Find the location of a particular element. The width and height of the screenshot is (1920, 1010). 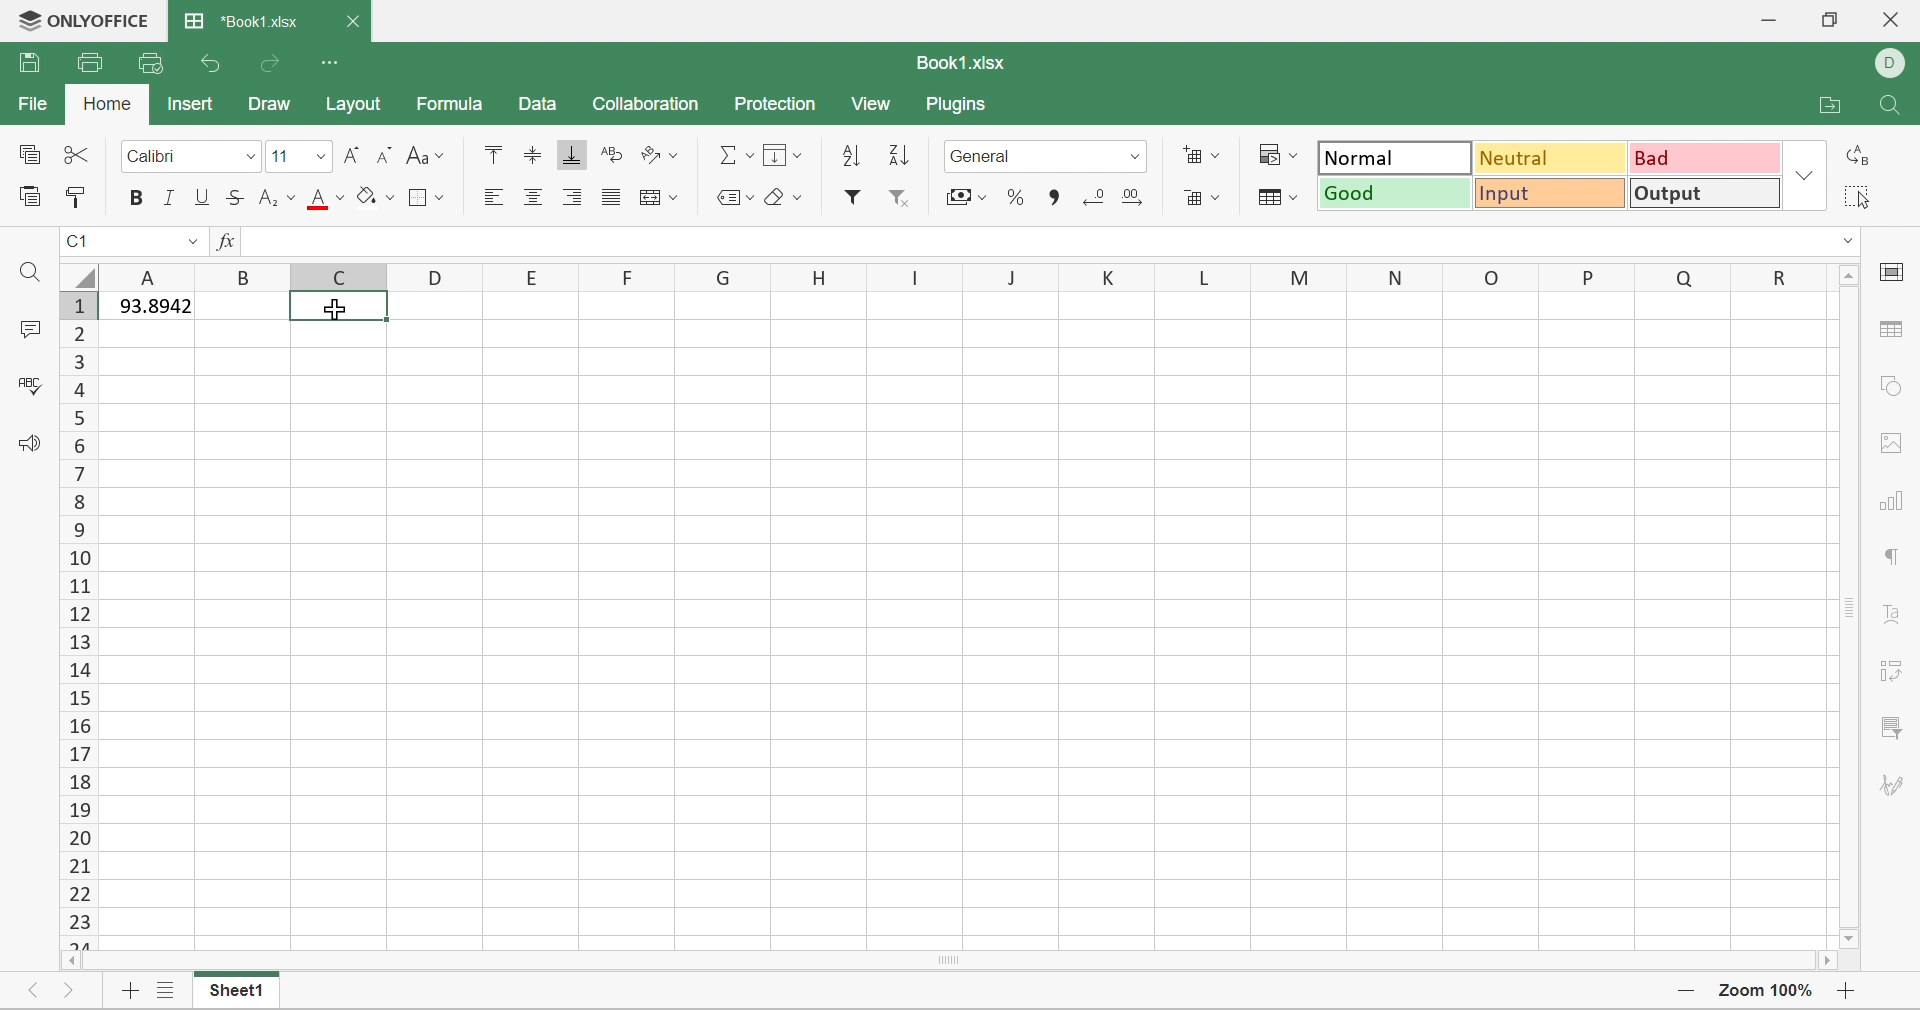

Fill color is located at coordinates (375, 194).